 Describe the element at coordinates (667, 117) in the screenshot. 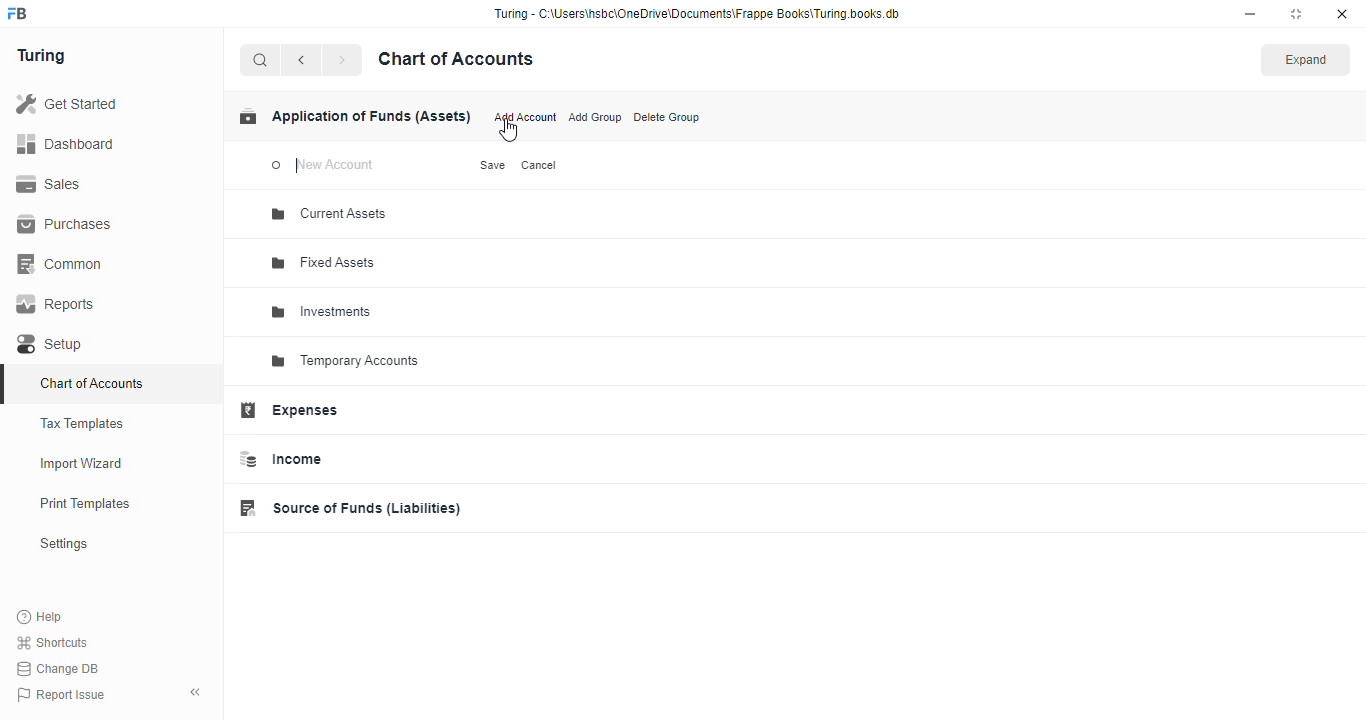

I see `delete group` at that location.